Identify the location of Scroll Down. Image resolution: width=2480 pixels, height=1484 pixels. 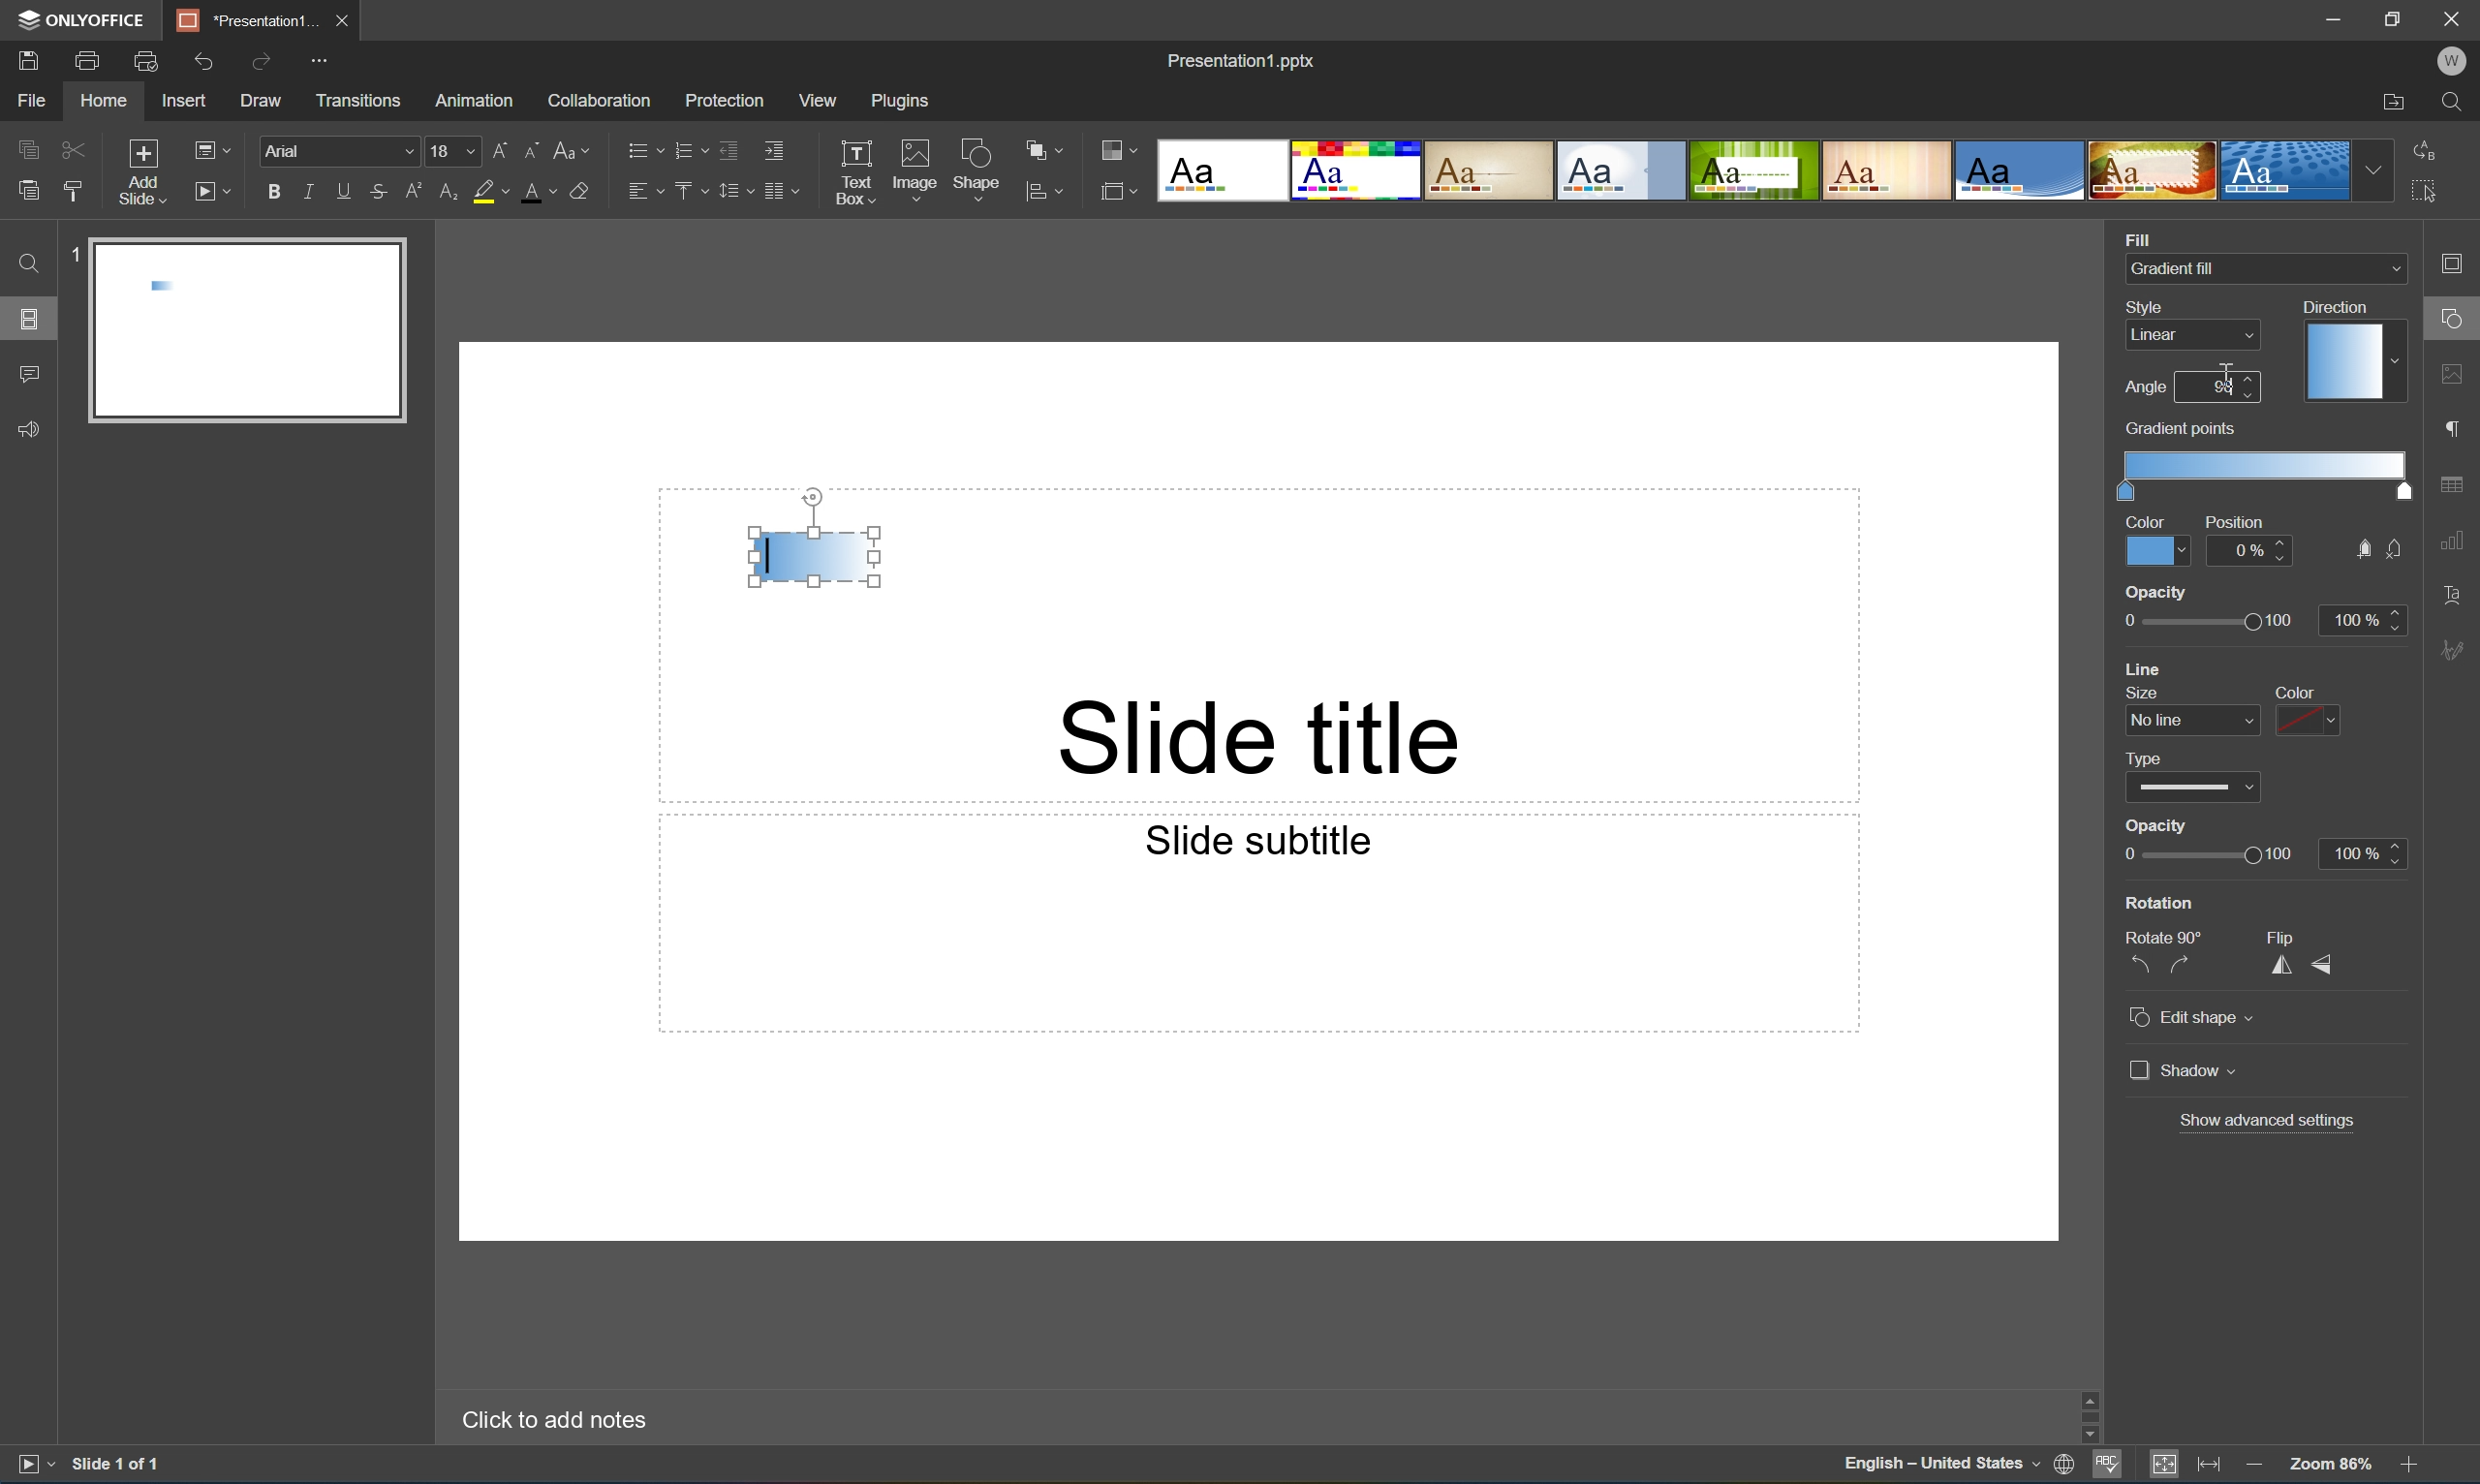
(2407, 1435).